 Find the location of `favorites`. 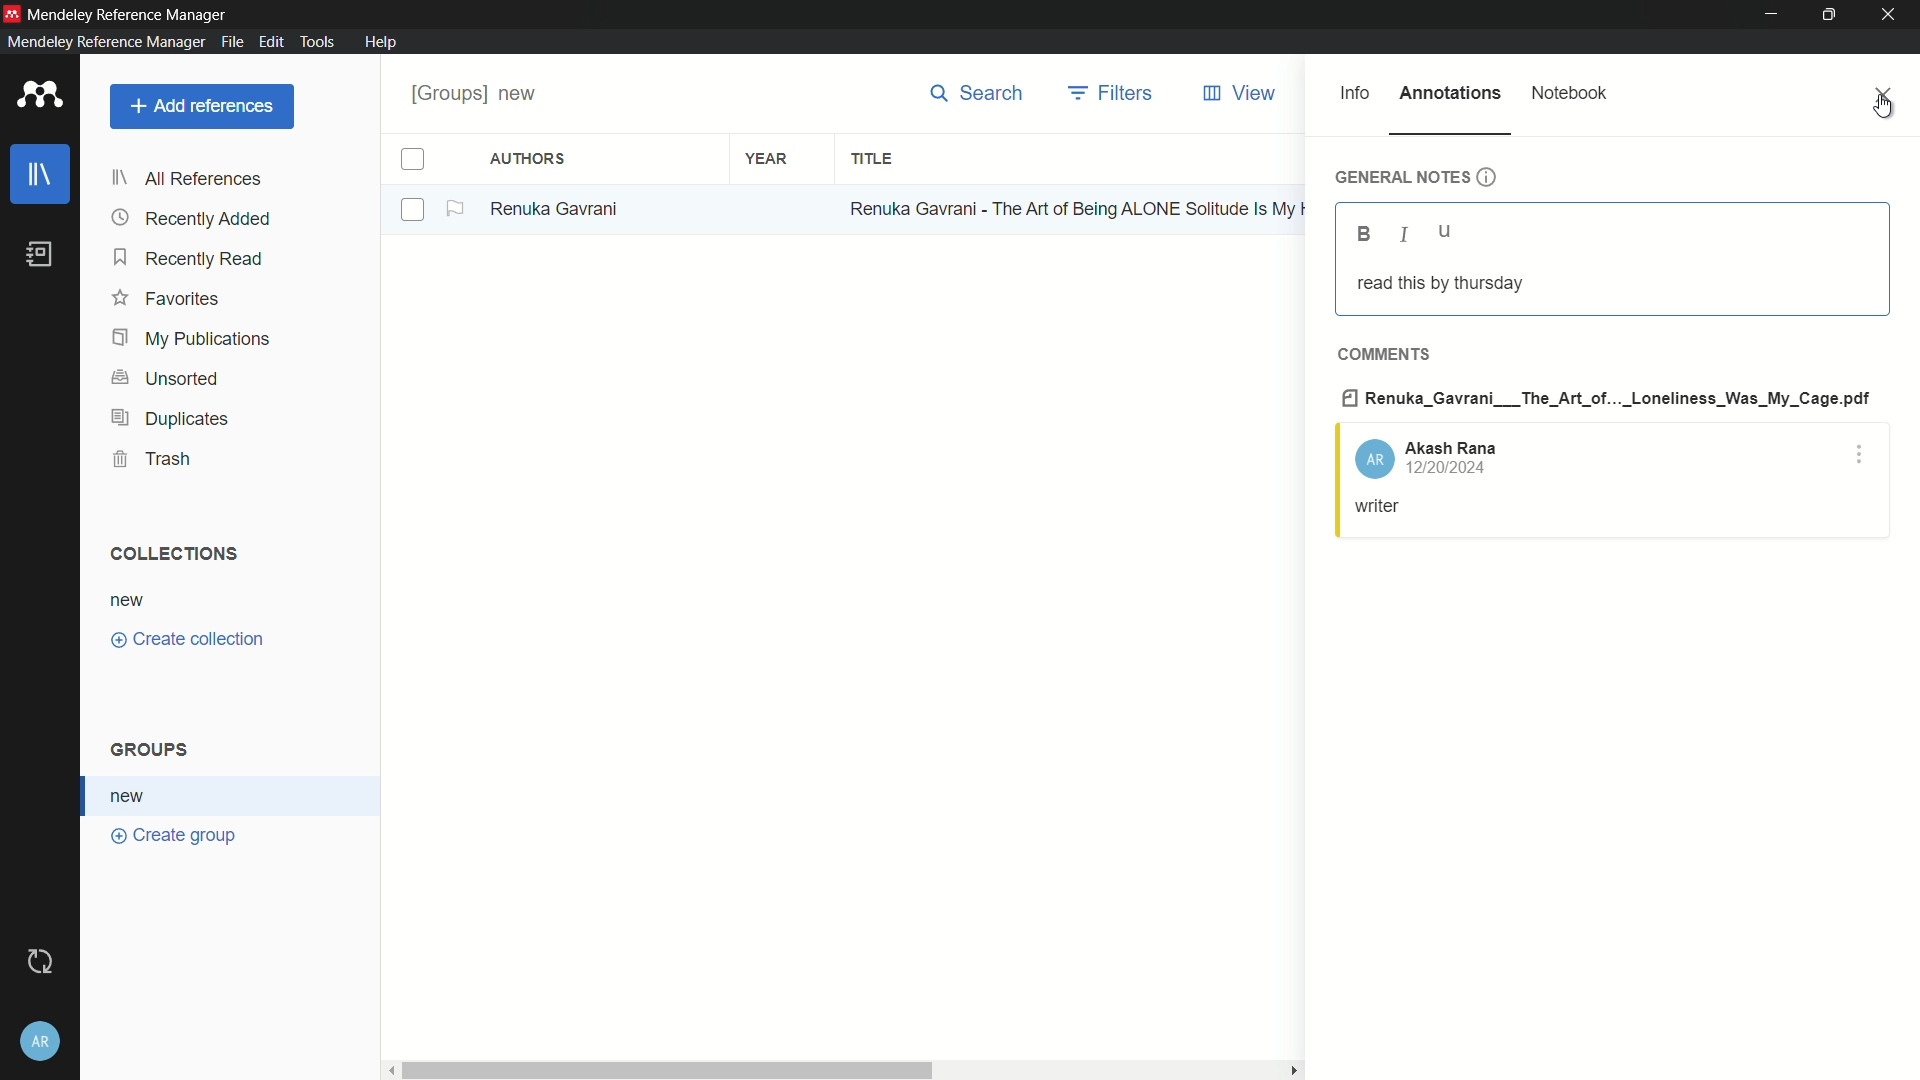

favorites is located at coordinates (167, 301).